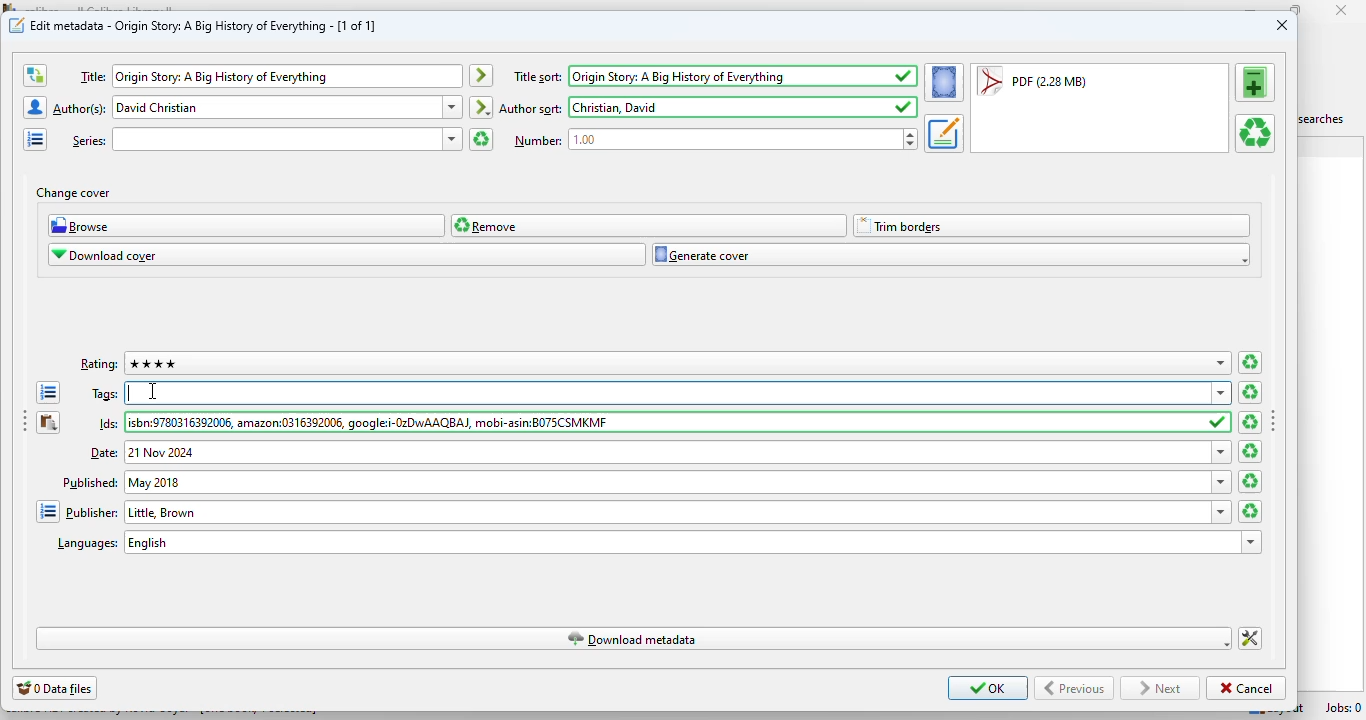 The width and height of the screenshot is (1366, 720). I want to click on text, so click(92, 511).